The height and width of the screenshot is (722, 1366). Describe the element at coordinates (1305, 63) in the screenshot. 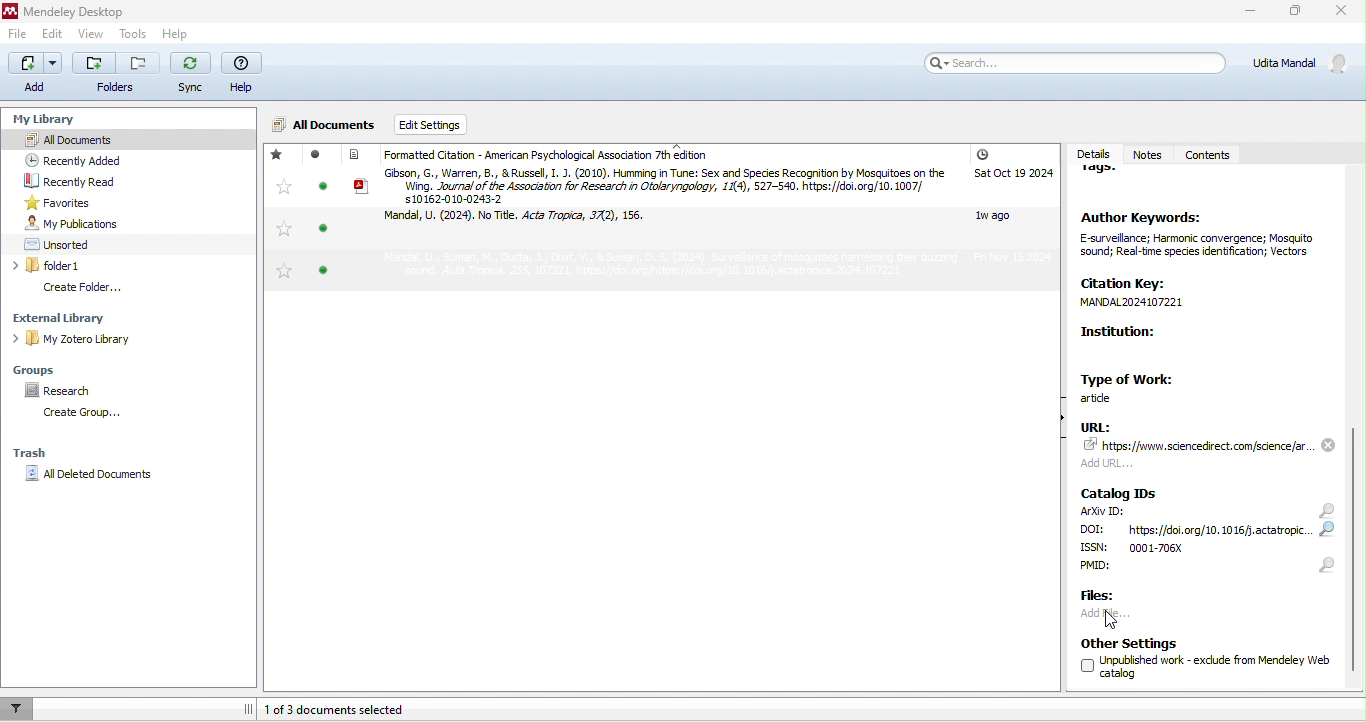

I see `Udita Mandal` at that location.